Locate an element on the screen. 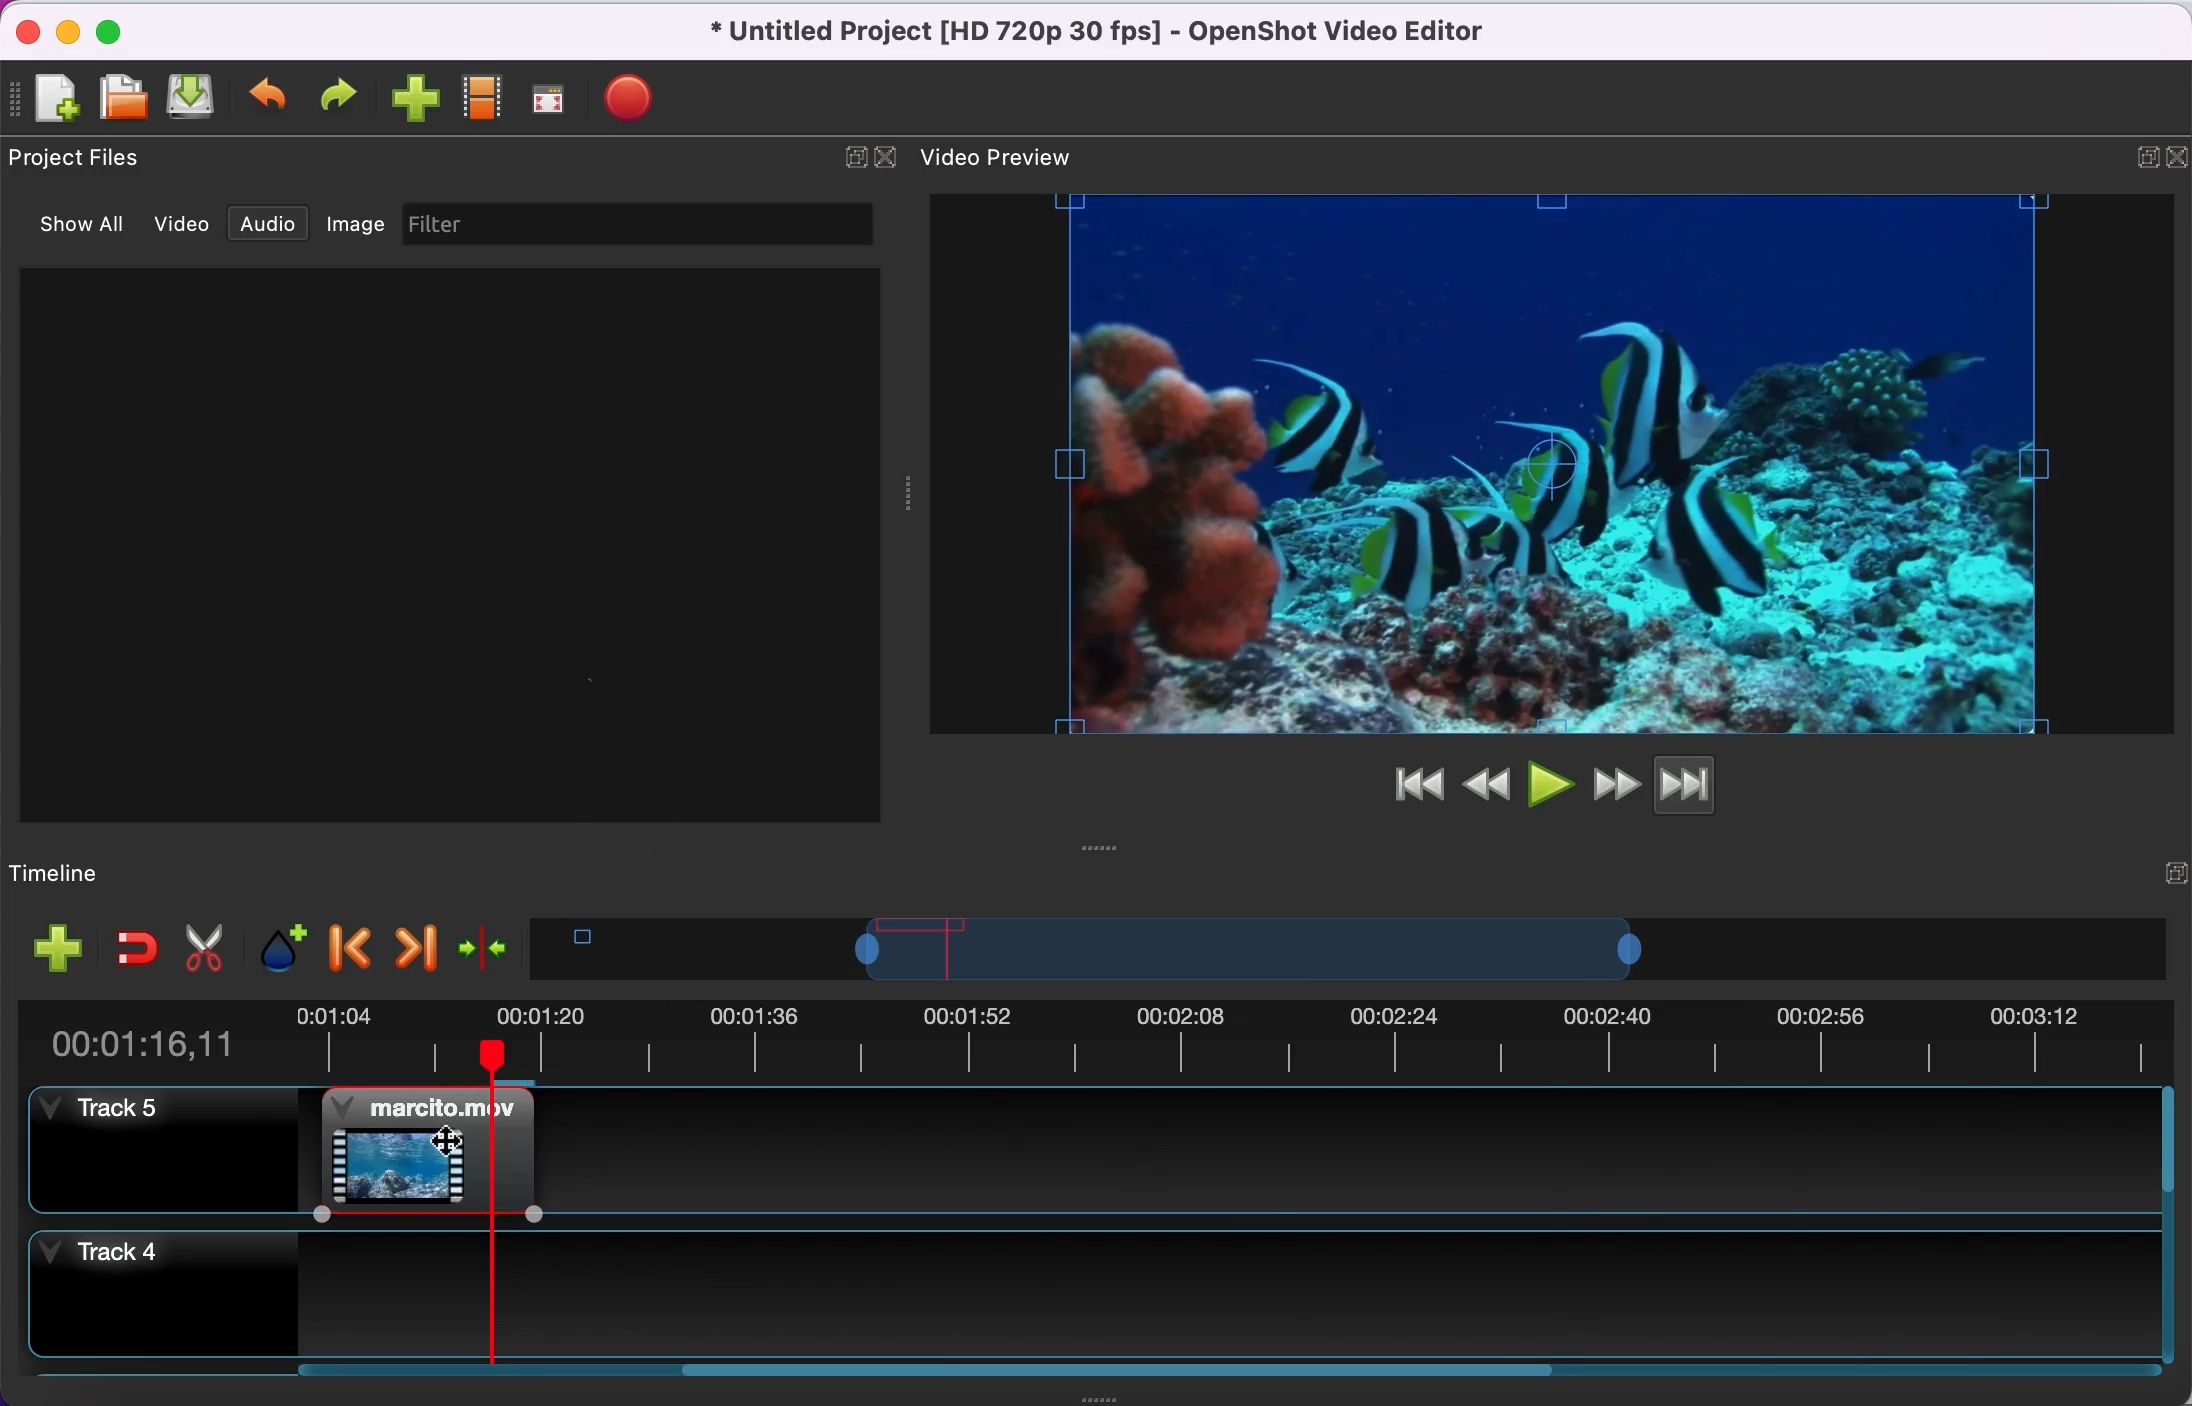  import file is located at coordinates (415, 100).